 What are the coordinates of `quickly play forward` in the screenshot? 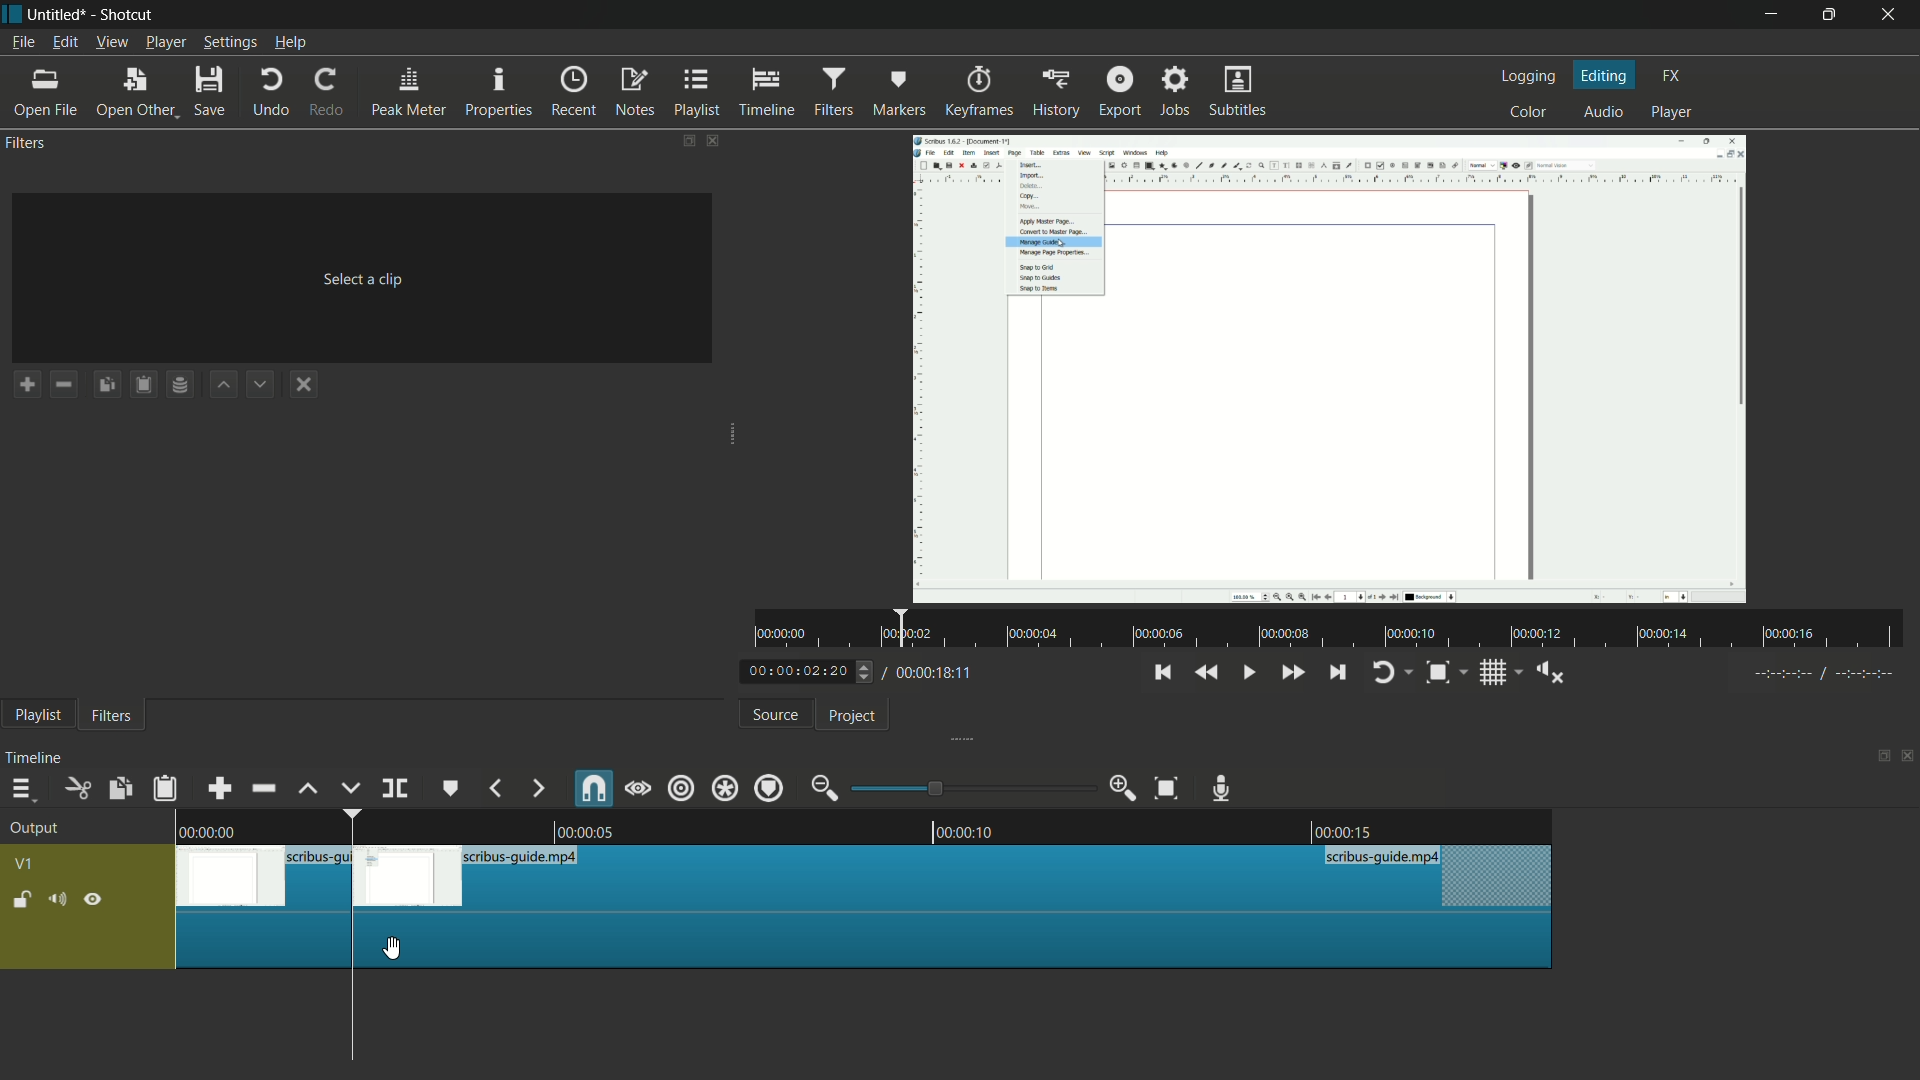 It's located at (1294, 672).